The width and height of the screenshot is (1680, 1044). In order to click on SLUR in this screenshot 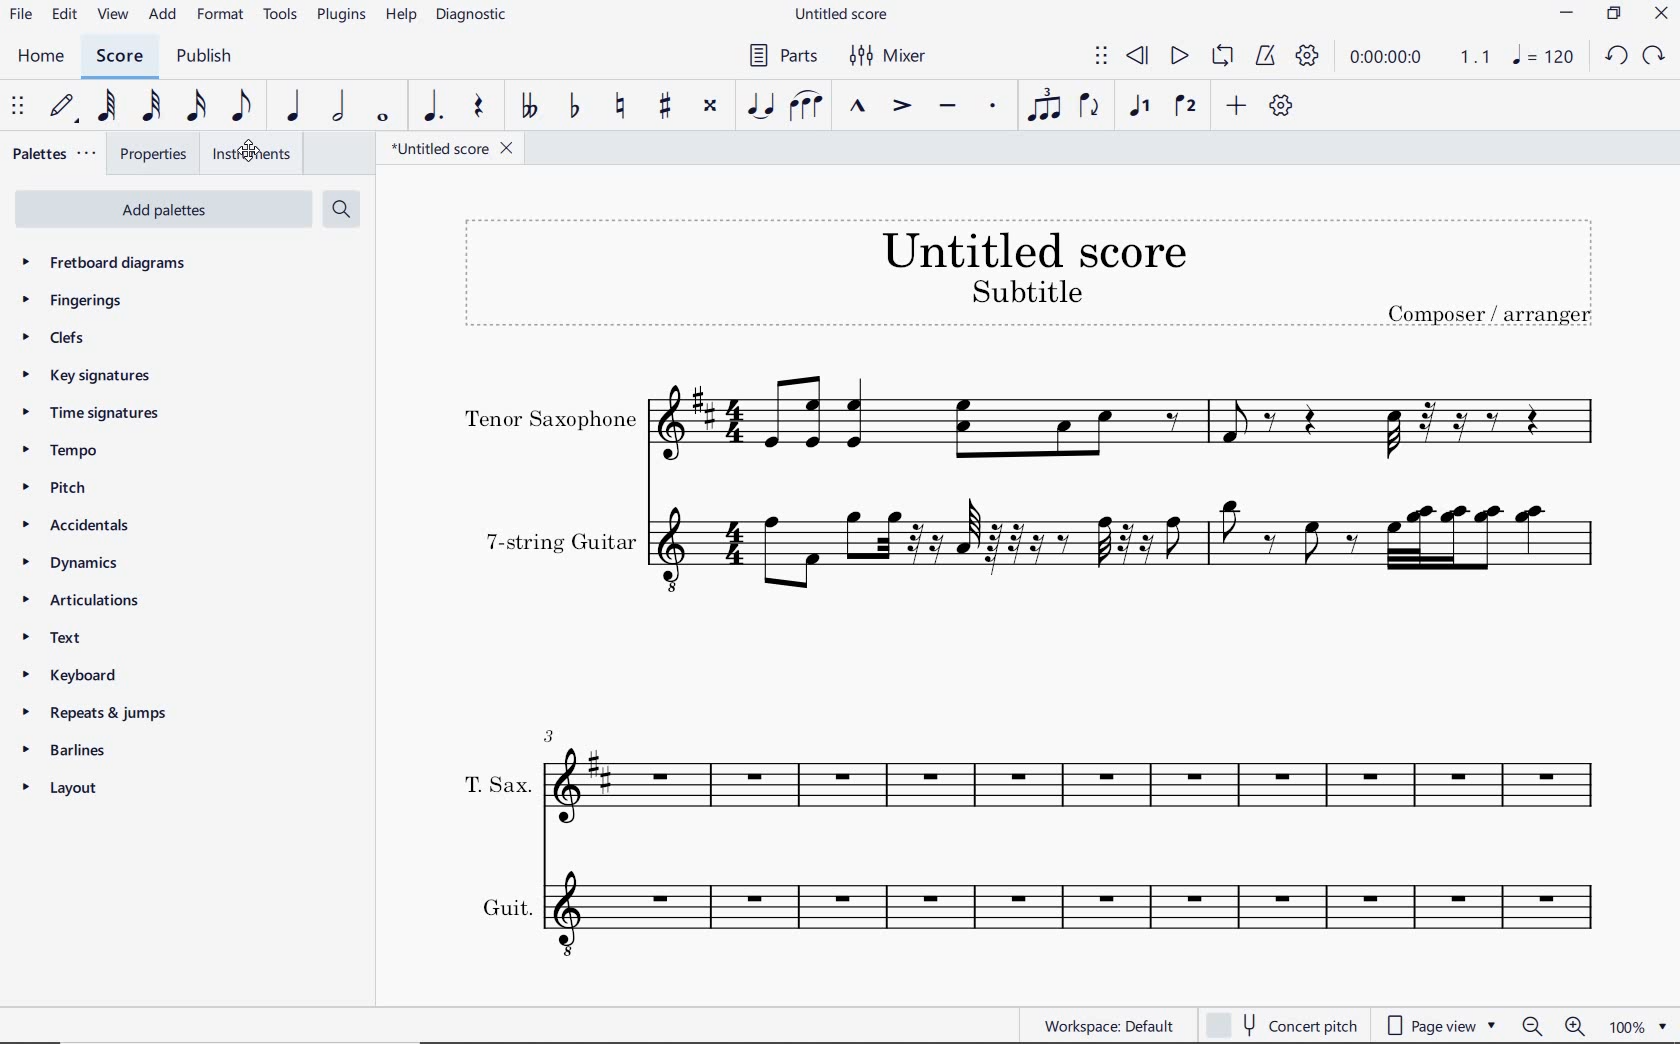, I will do `click(807, 107)`.